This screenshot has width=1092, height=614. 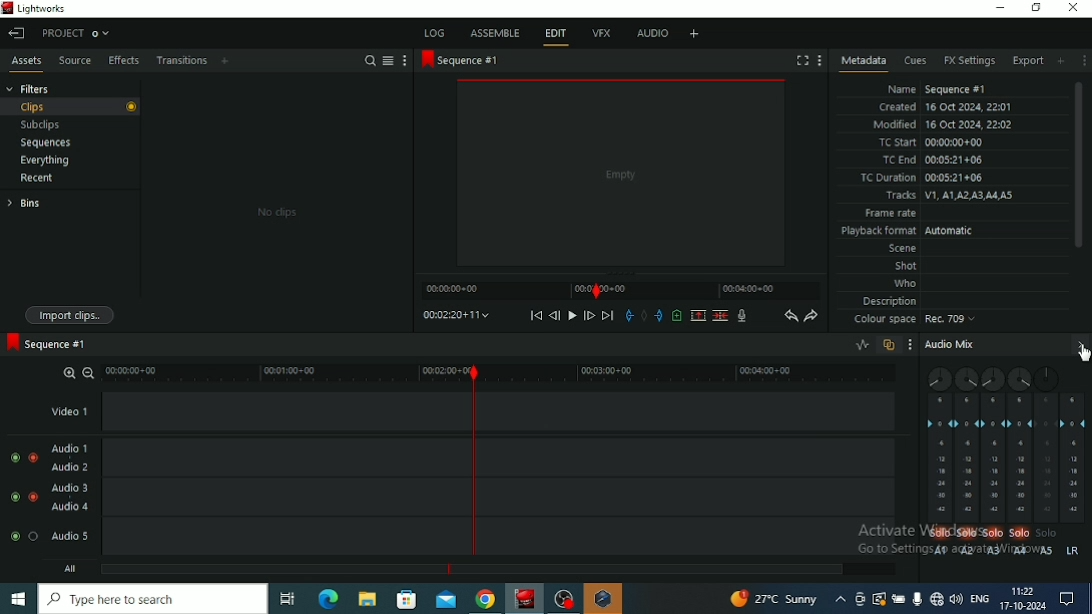 I want to click on Toggle auto track sync, so click(x=889, y=345).